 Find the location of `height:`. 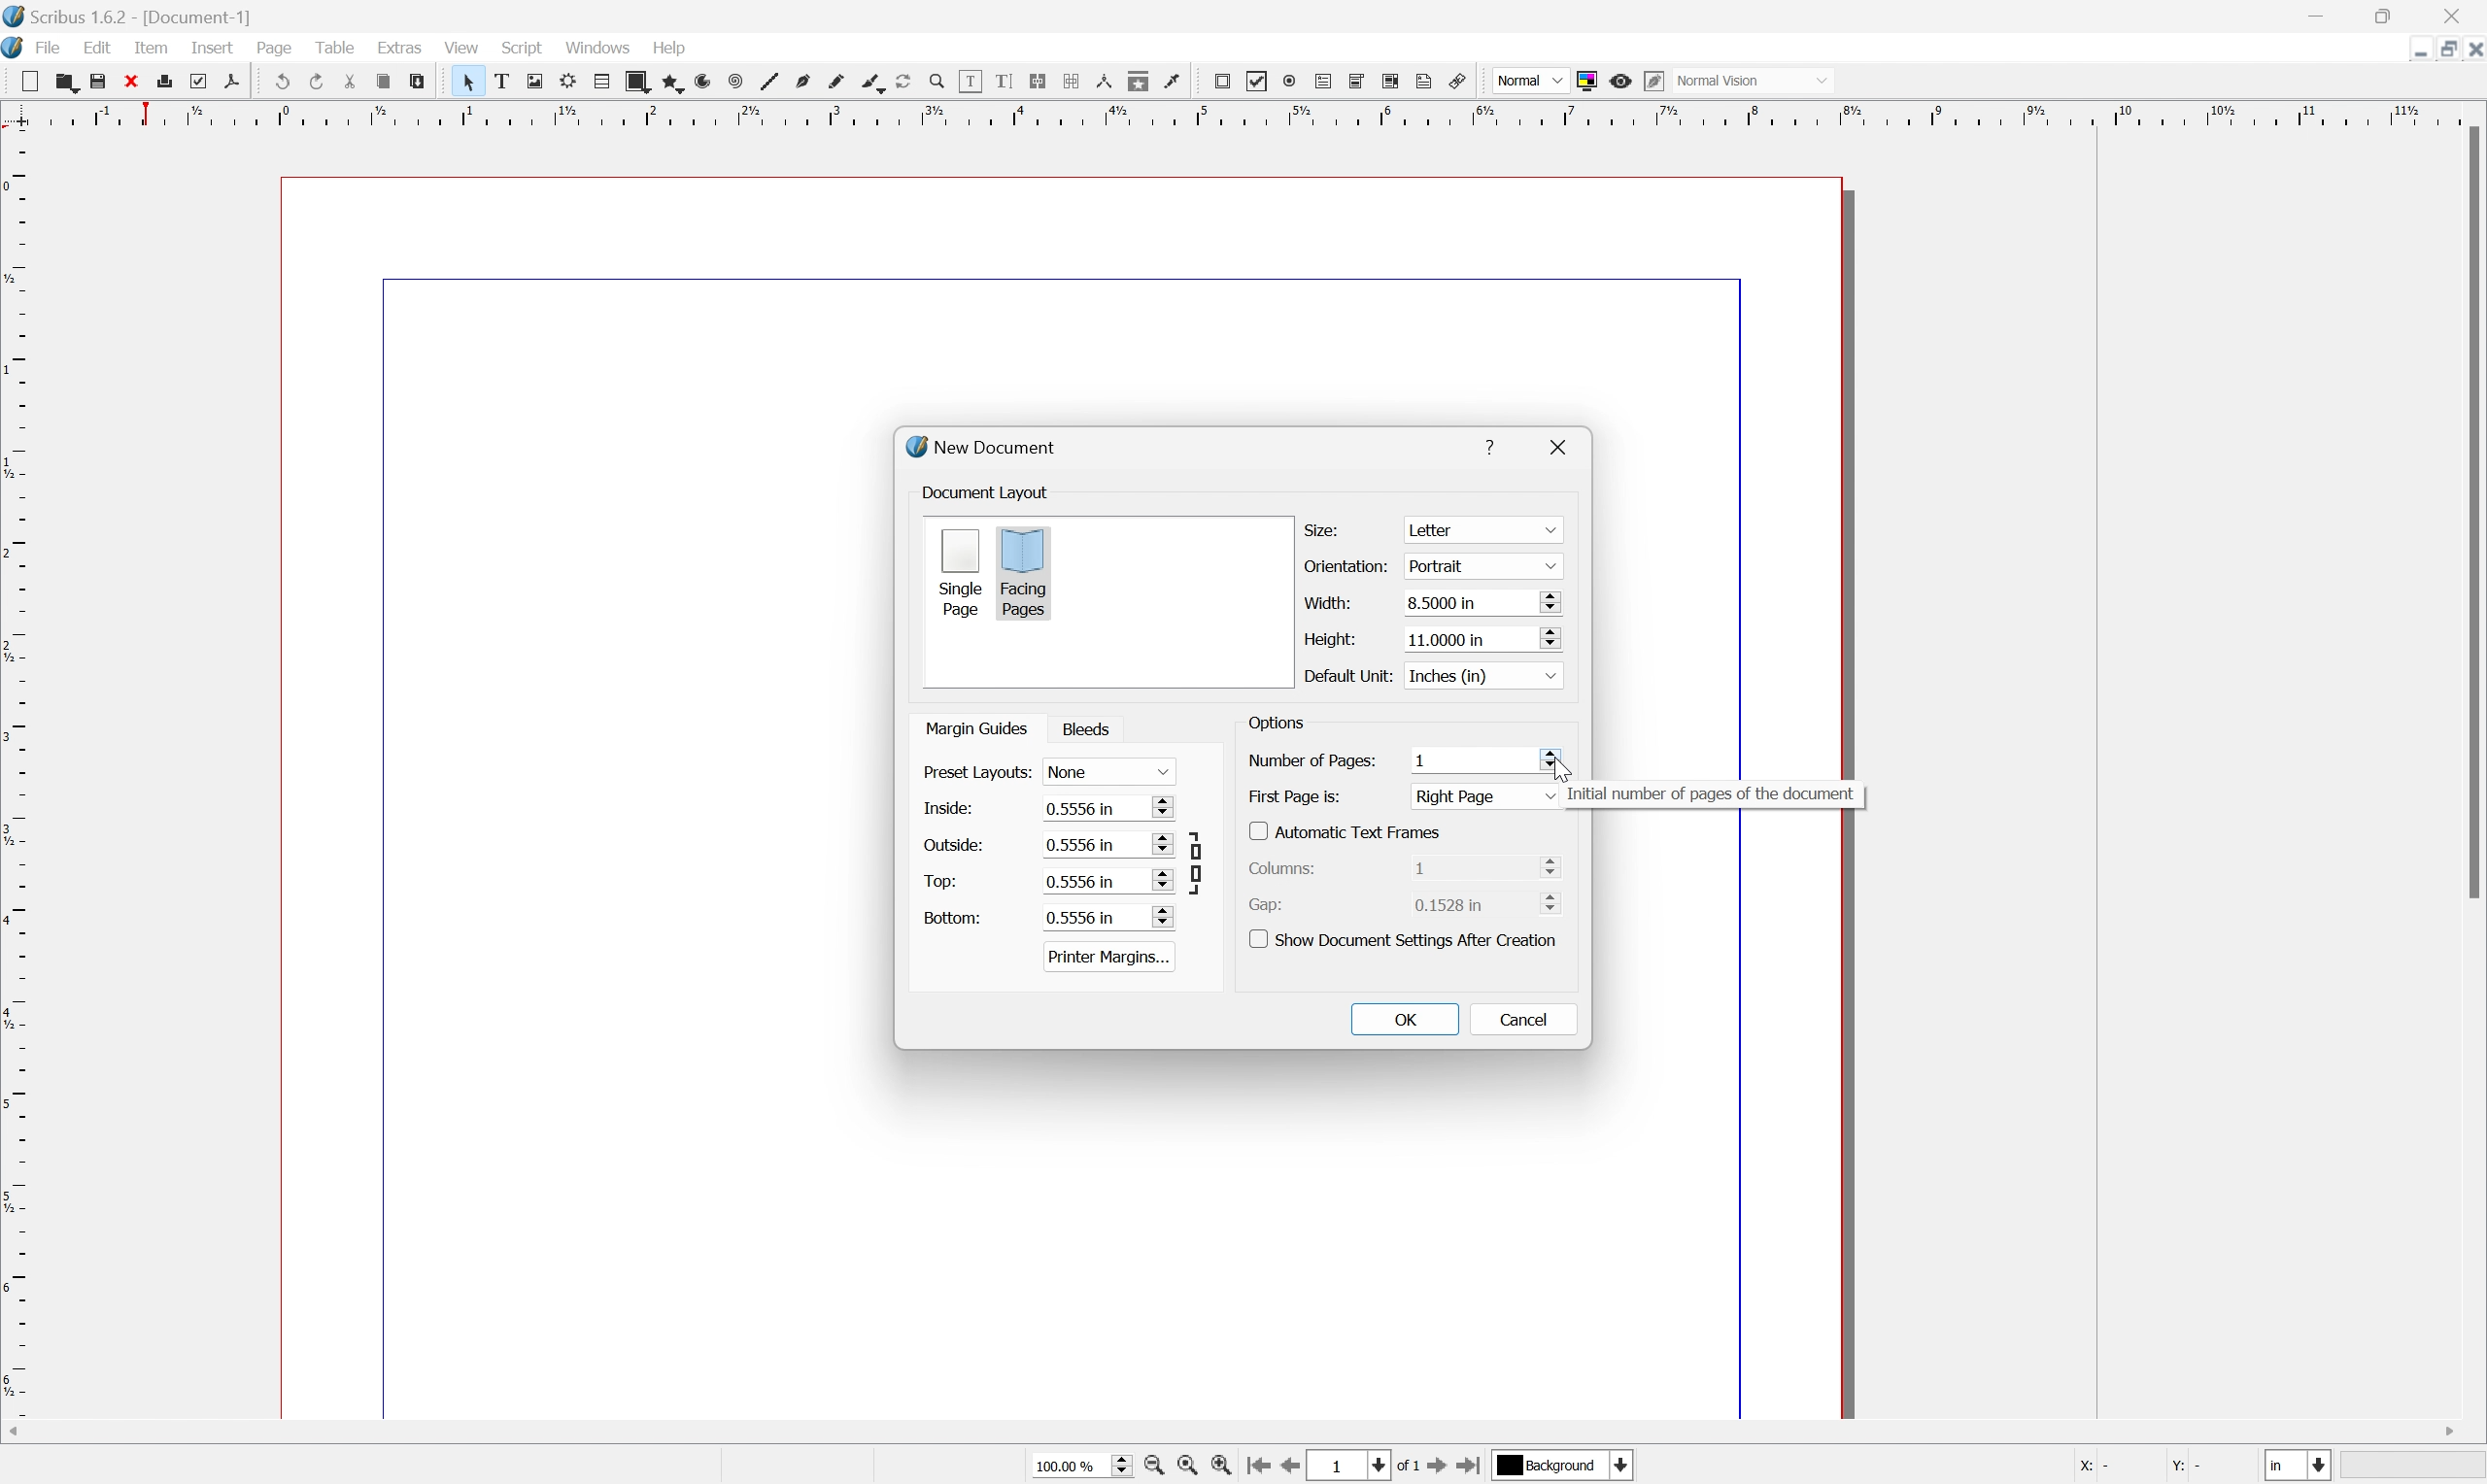

height: is located at coordinates (1326, 637).